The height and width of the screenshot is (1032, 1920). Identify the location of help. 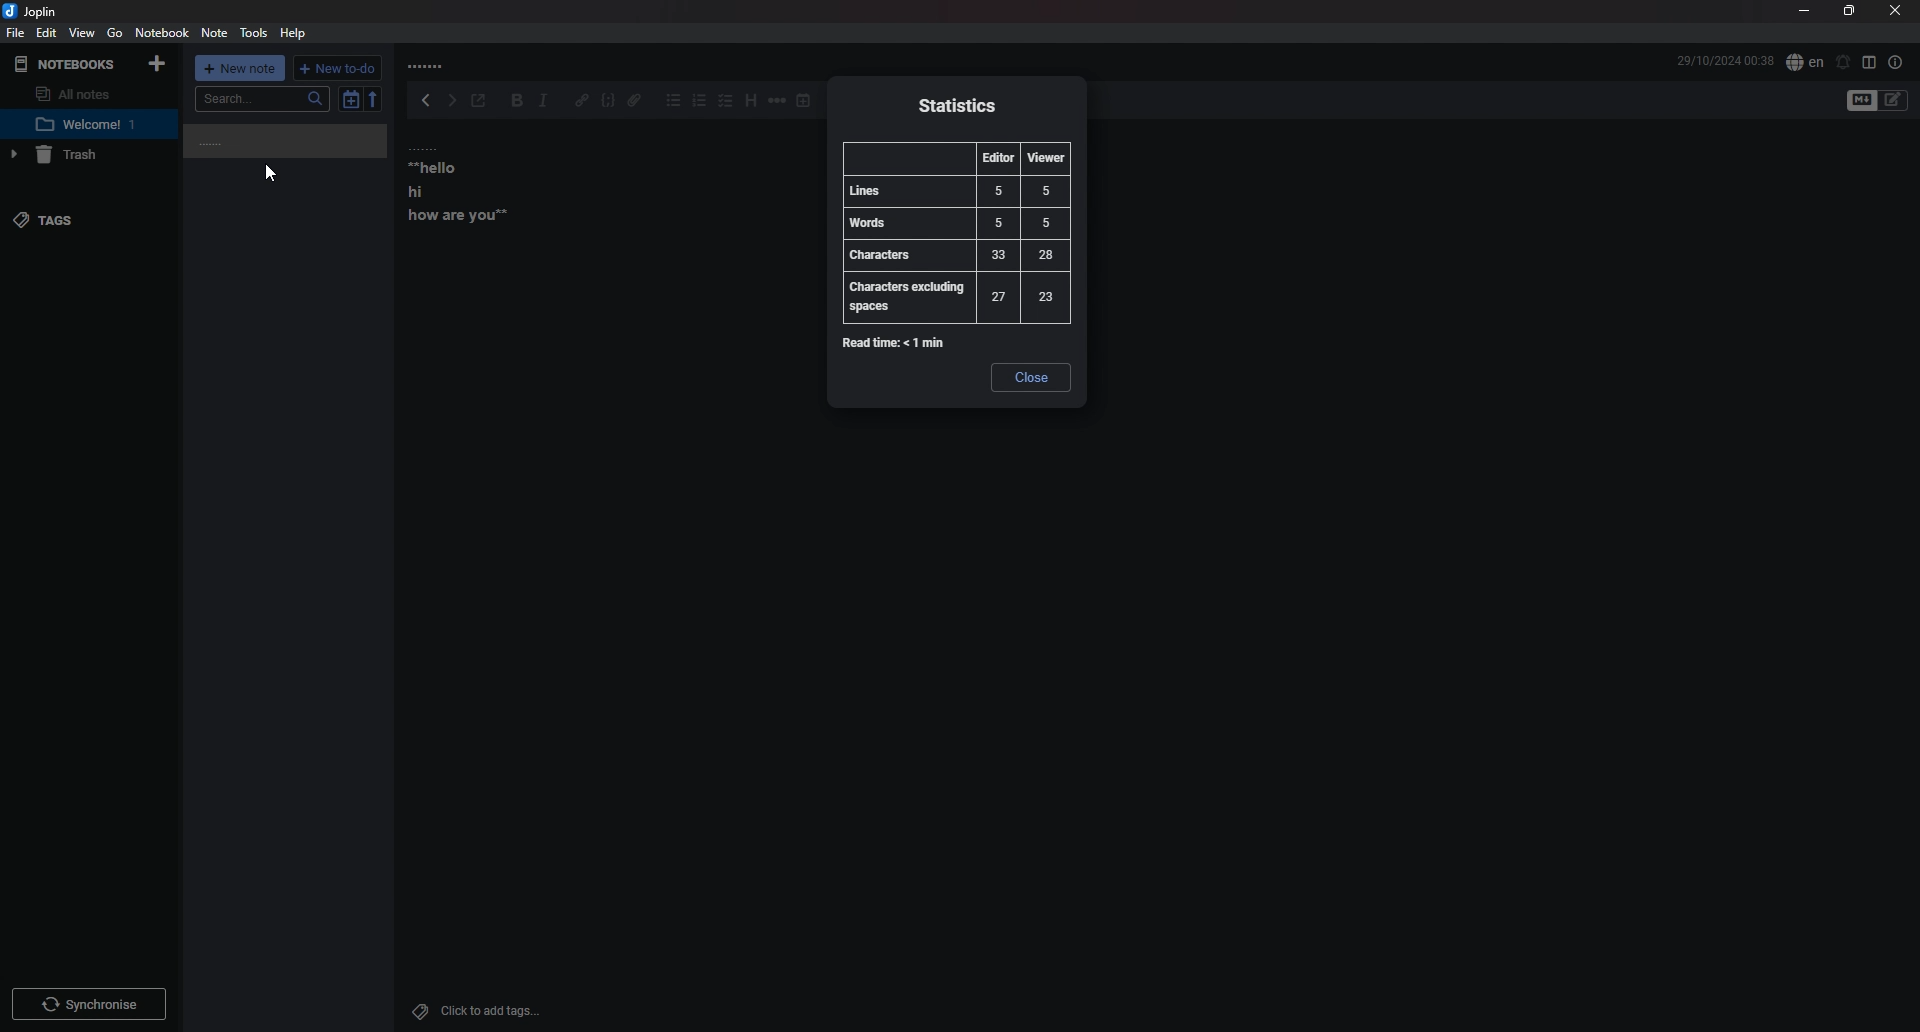
(293, 33).